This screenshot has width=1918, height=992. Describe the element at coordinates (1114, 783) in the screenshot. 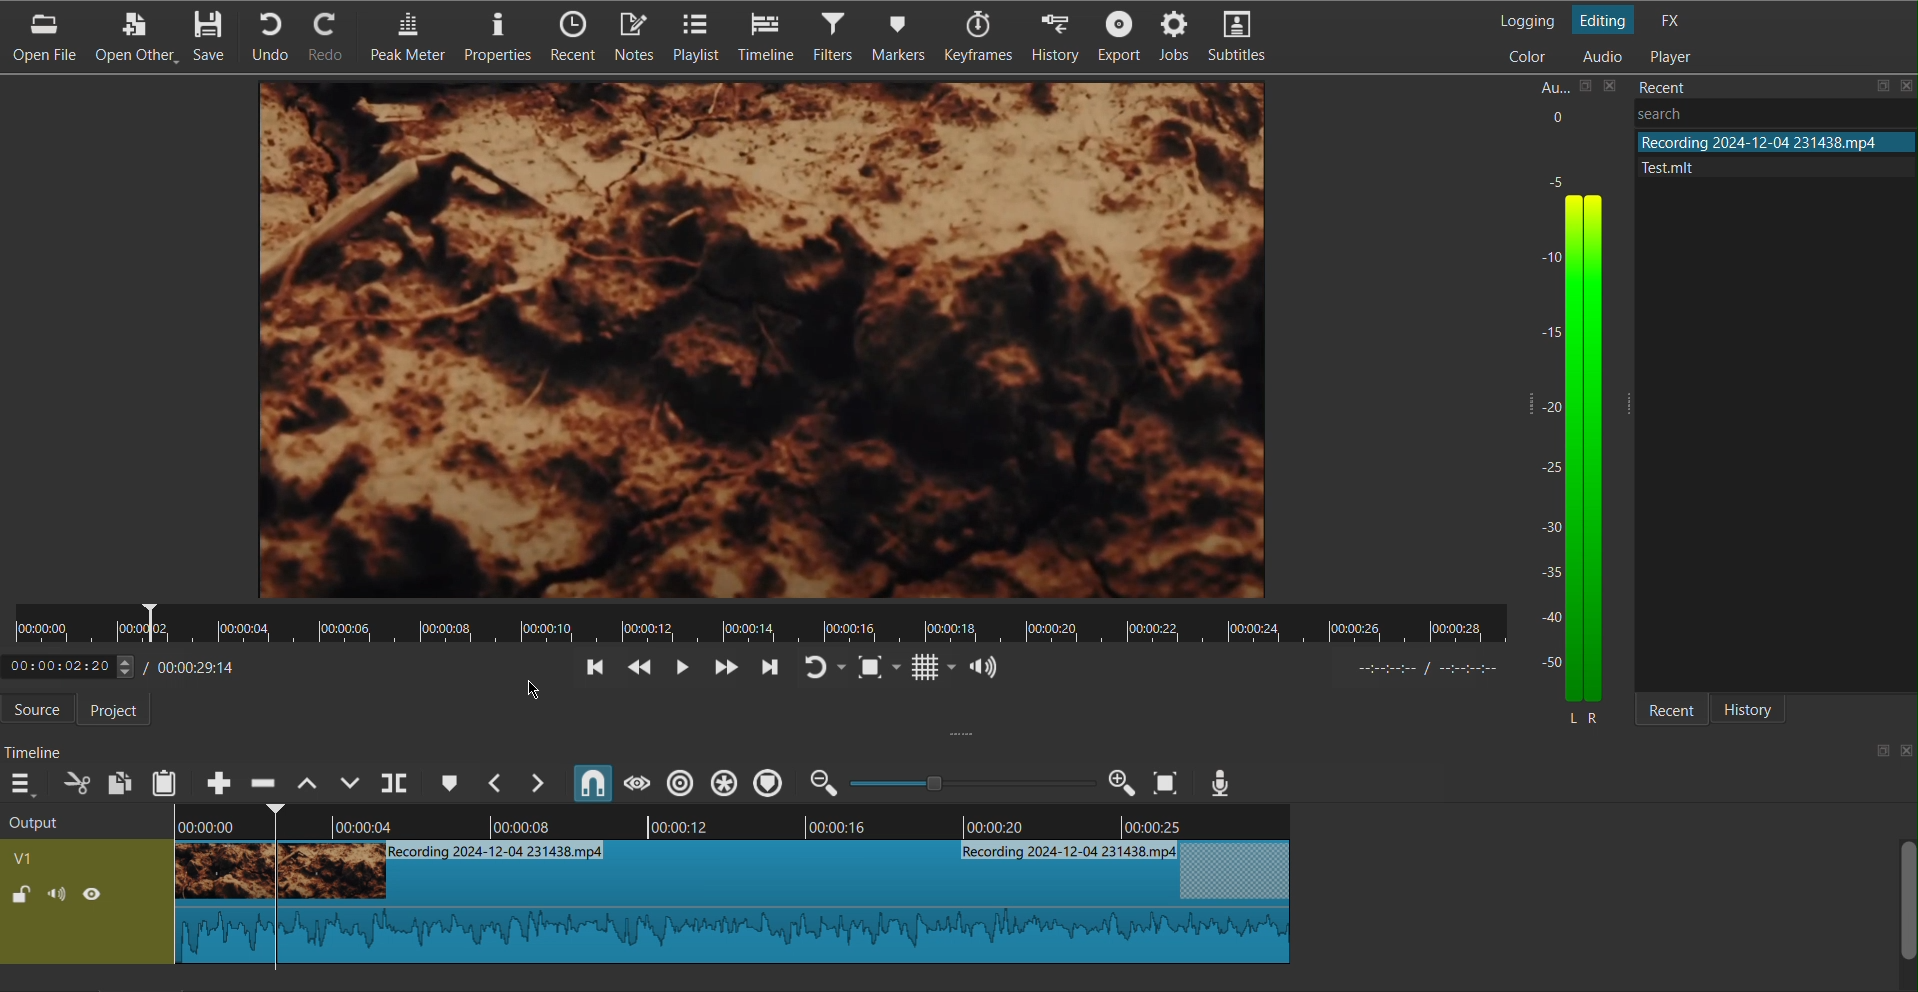

I see `Zoom` at that location.